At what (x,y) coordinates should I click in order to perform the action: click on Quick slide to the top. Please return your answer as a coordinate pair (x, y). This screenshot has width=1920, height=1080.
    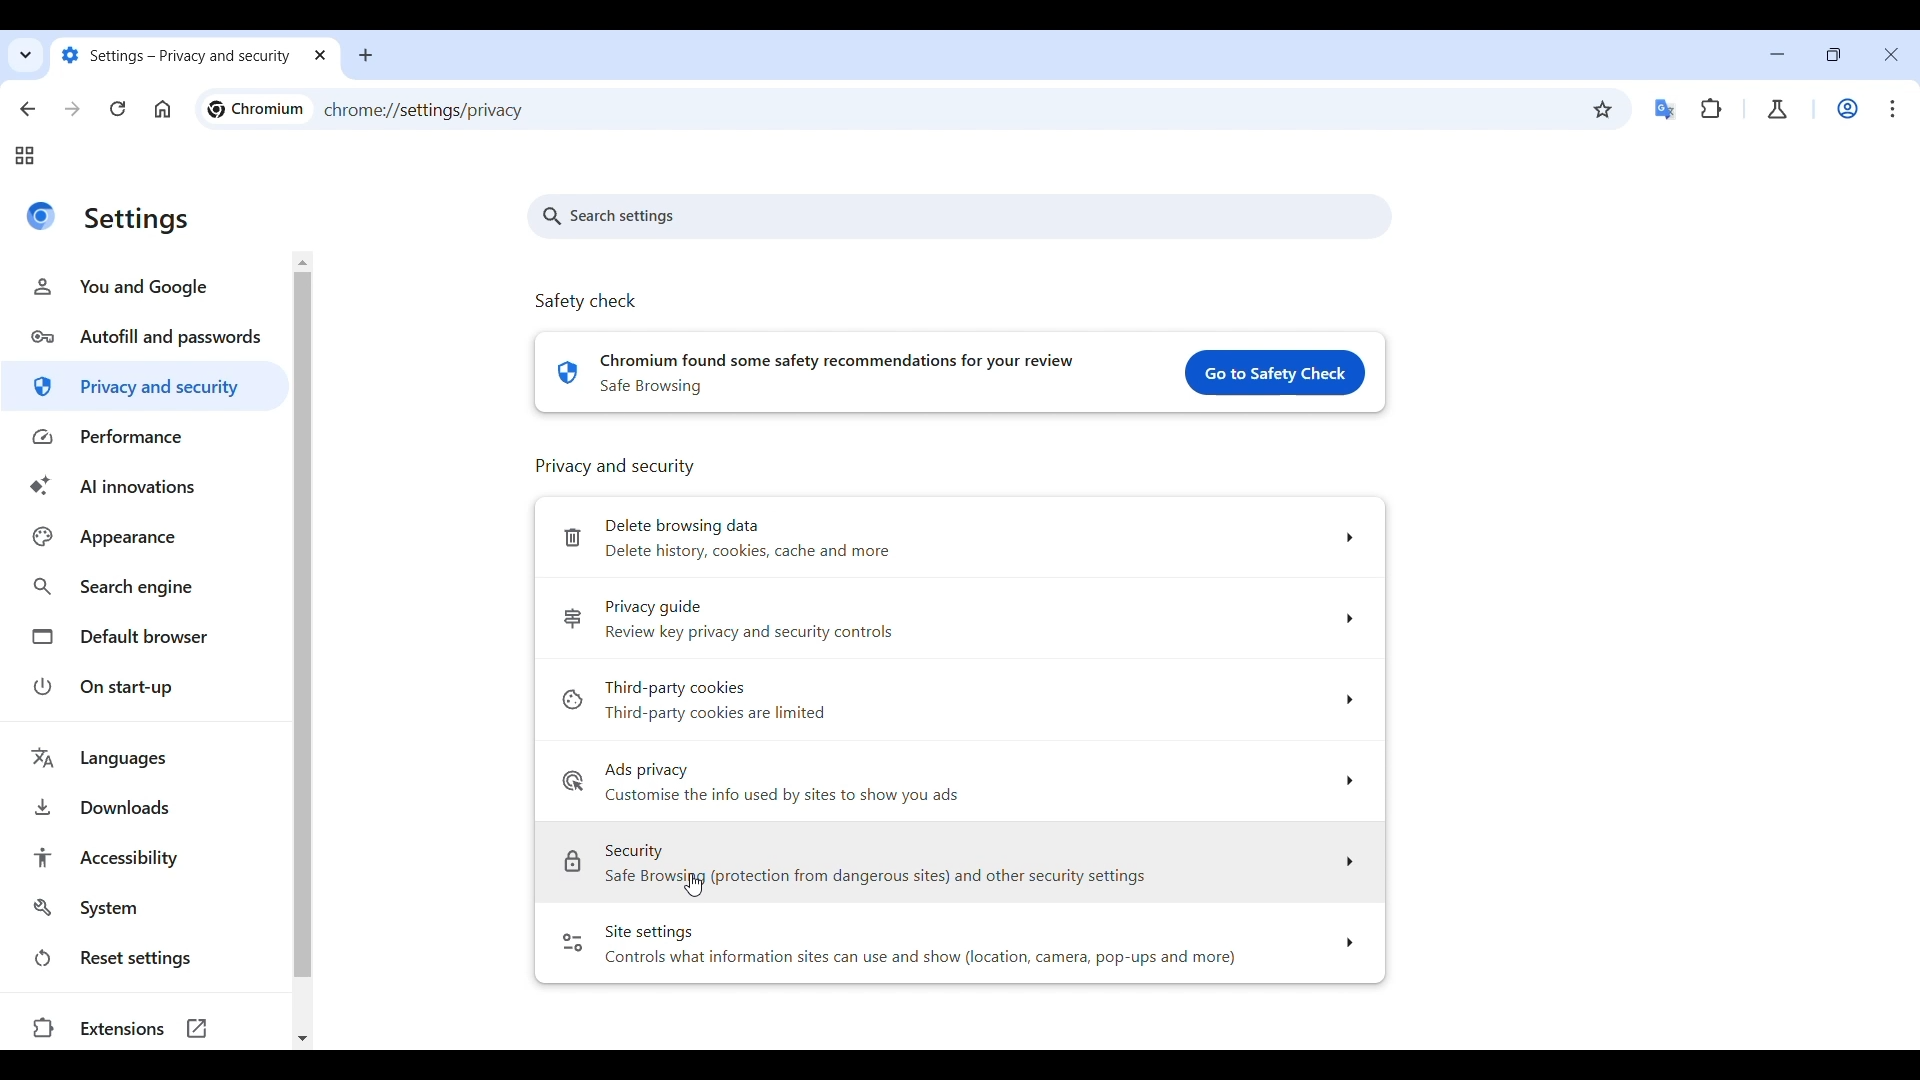
    Looking at the image, I should click on (303, 263).